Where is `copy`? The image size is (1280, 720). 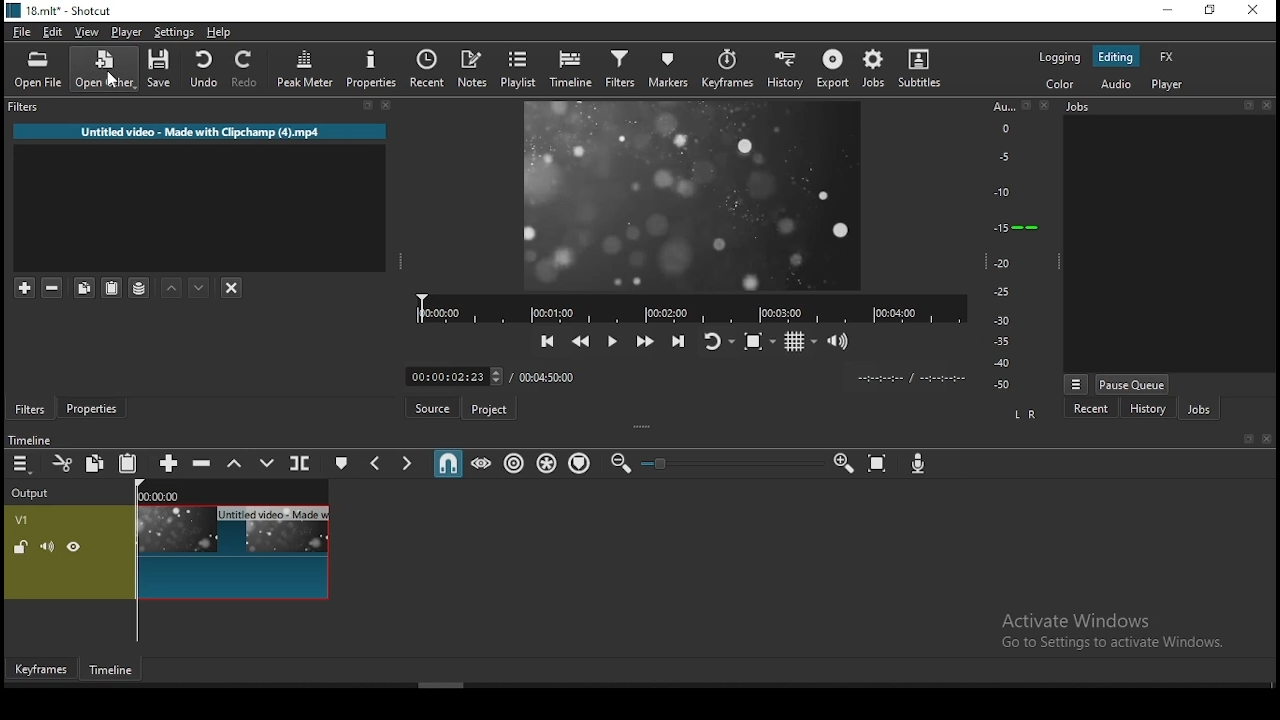
copy is located at coordinates (99, 465).